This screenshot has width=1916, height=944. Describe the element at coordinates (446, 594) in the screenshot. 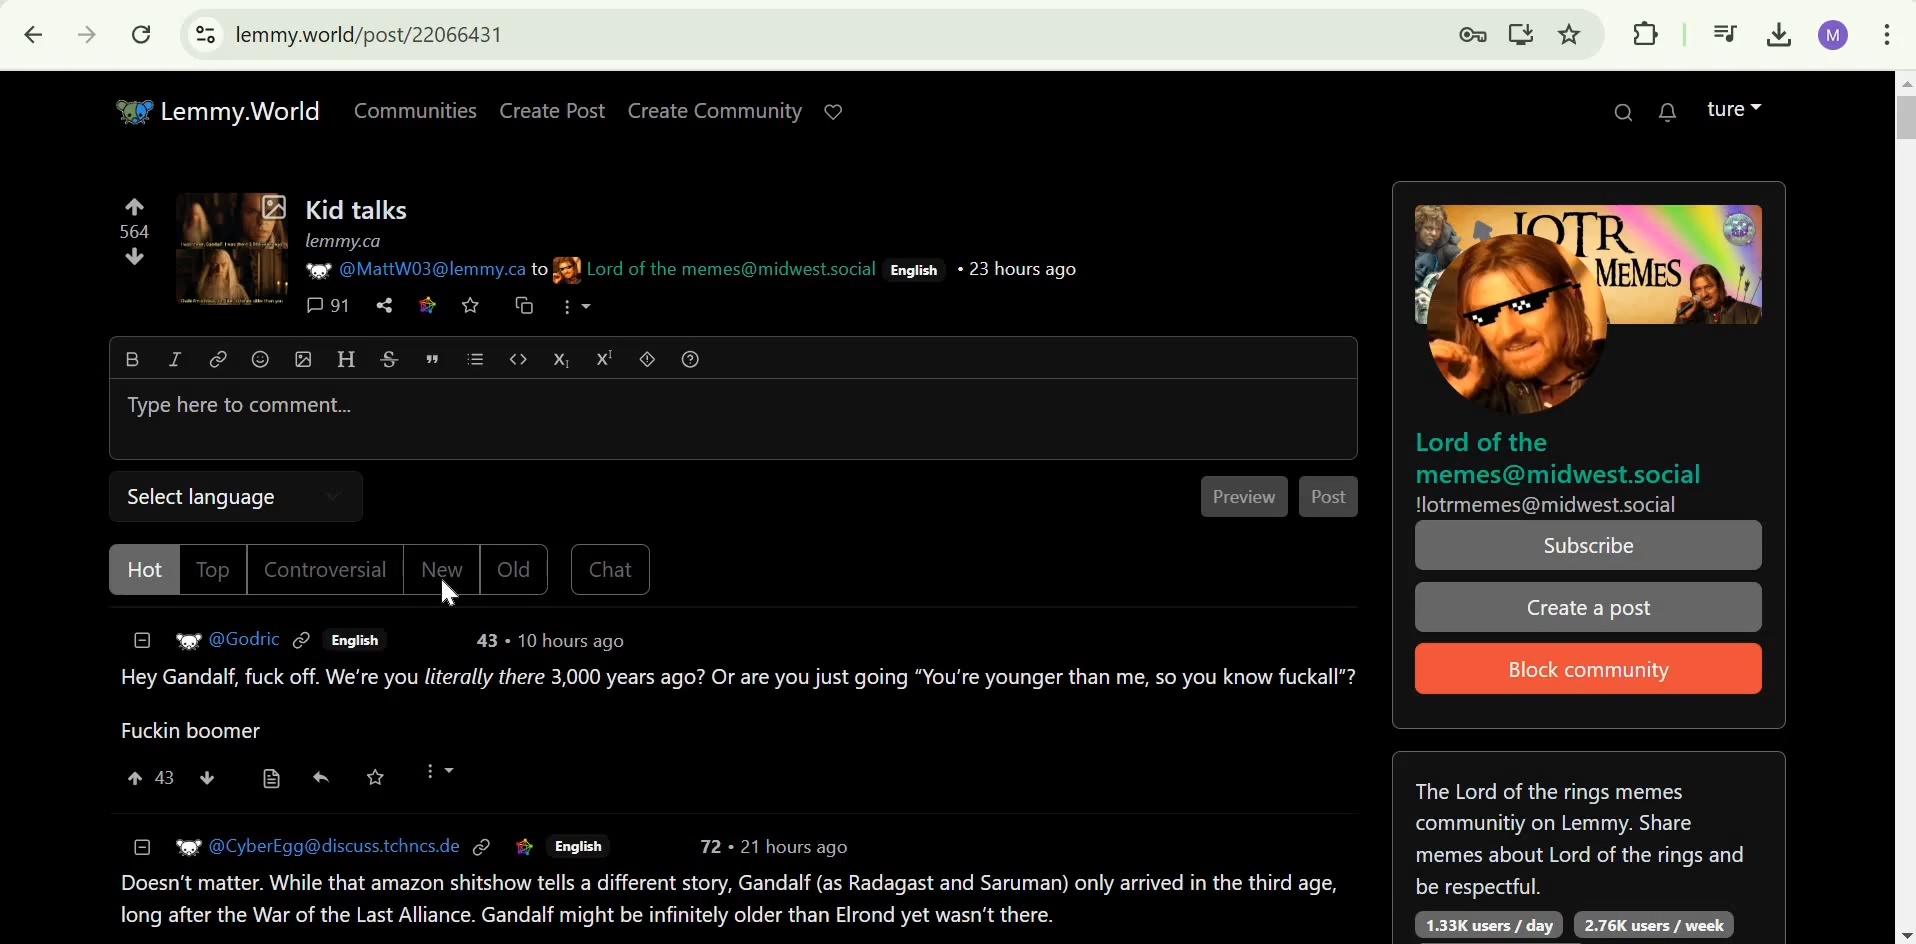

I see `cursor` at that location.